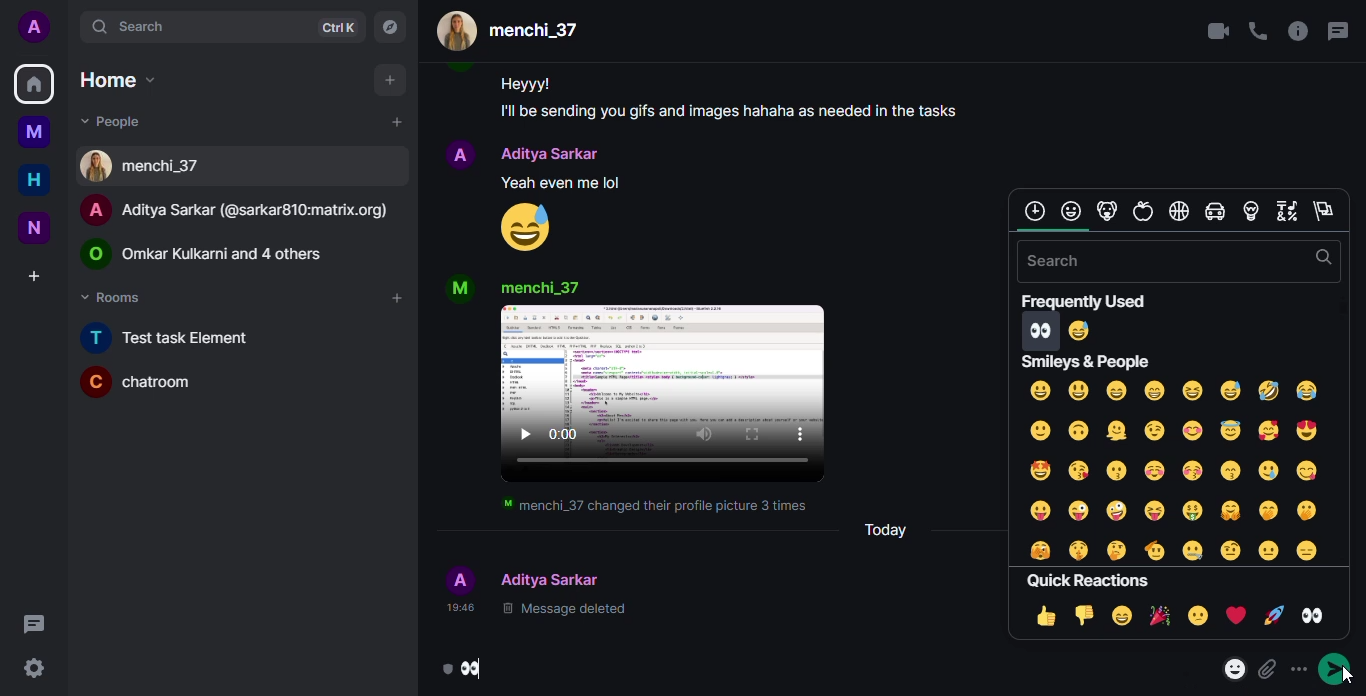 The width and height of the screenshot is (1366, 696). Describe the element at coordinates (34, 229) in the screenshot. I see `new` at that location.